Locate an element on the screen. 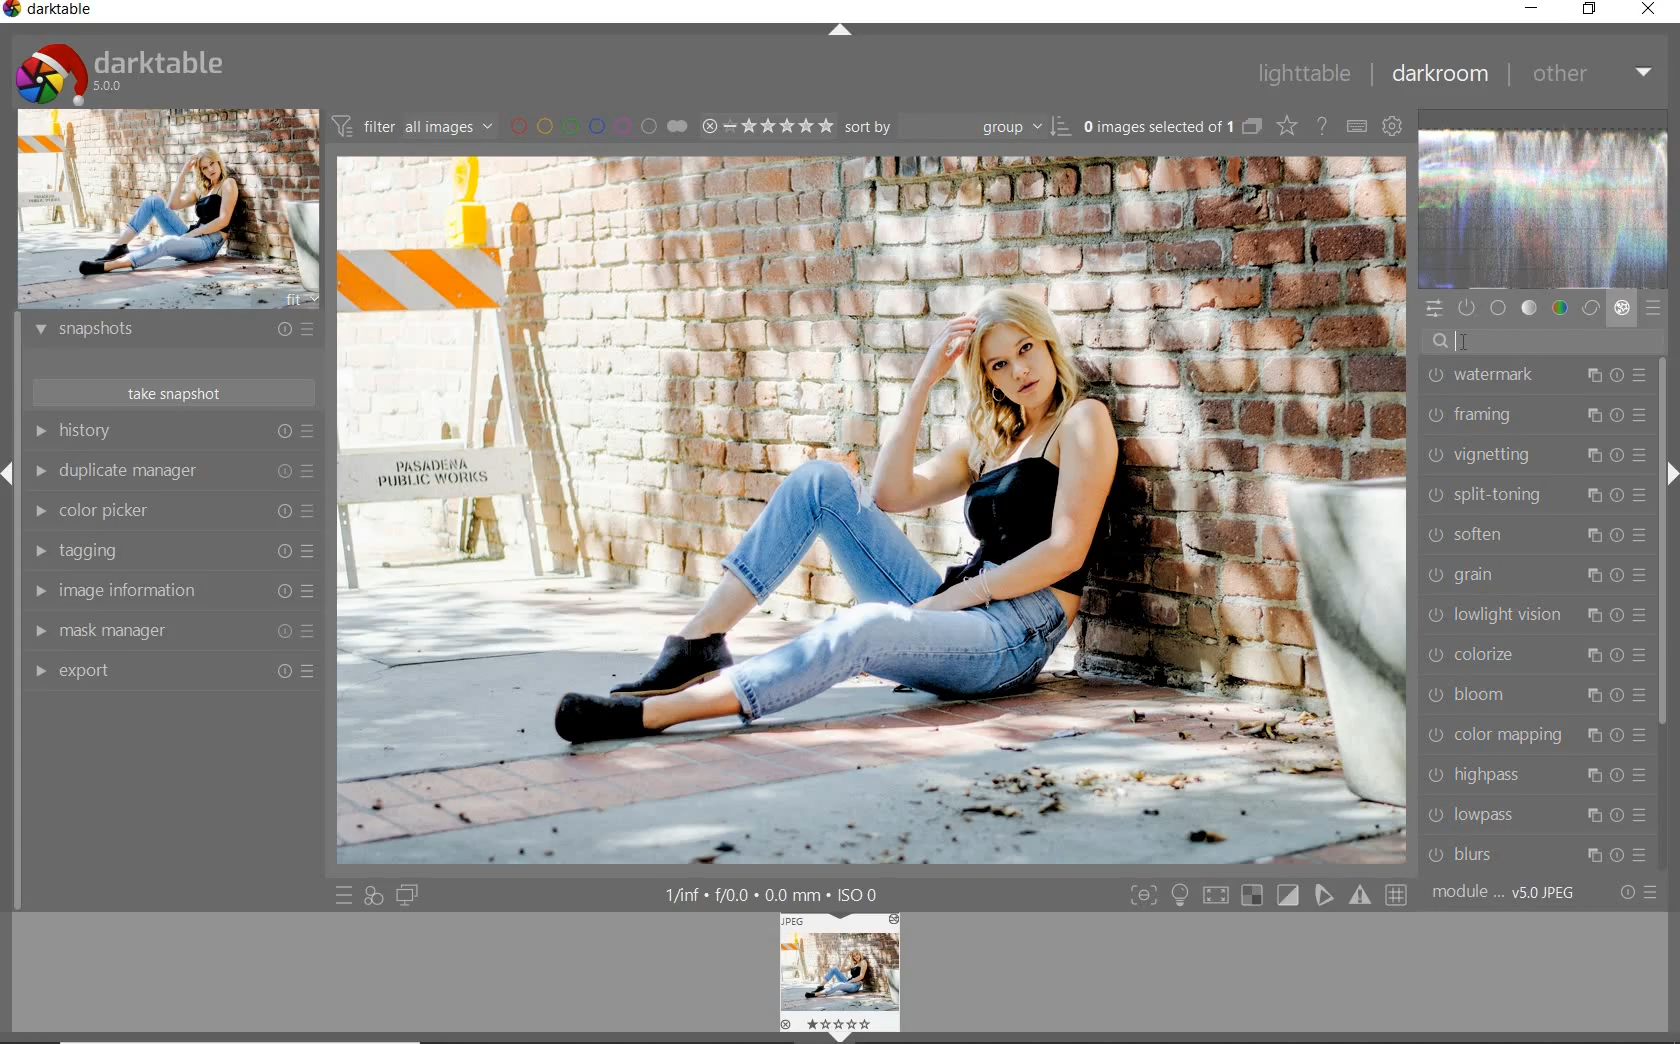  lowpass is located at coordinates (1534, 817).